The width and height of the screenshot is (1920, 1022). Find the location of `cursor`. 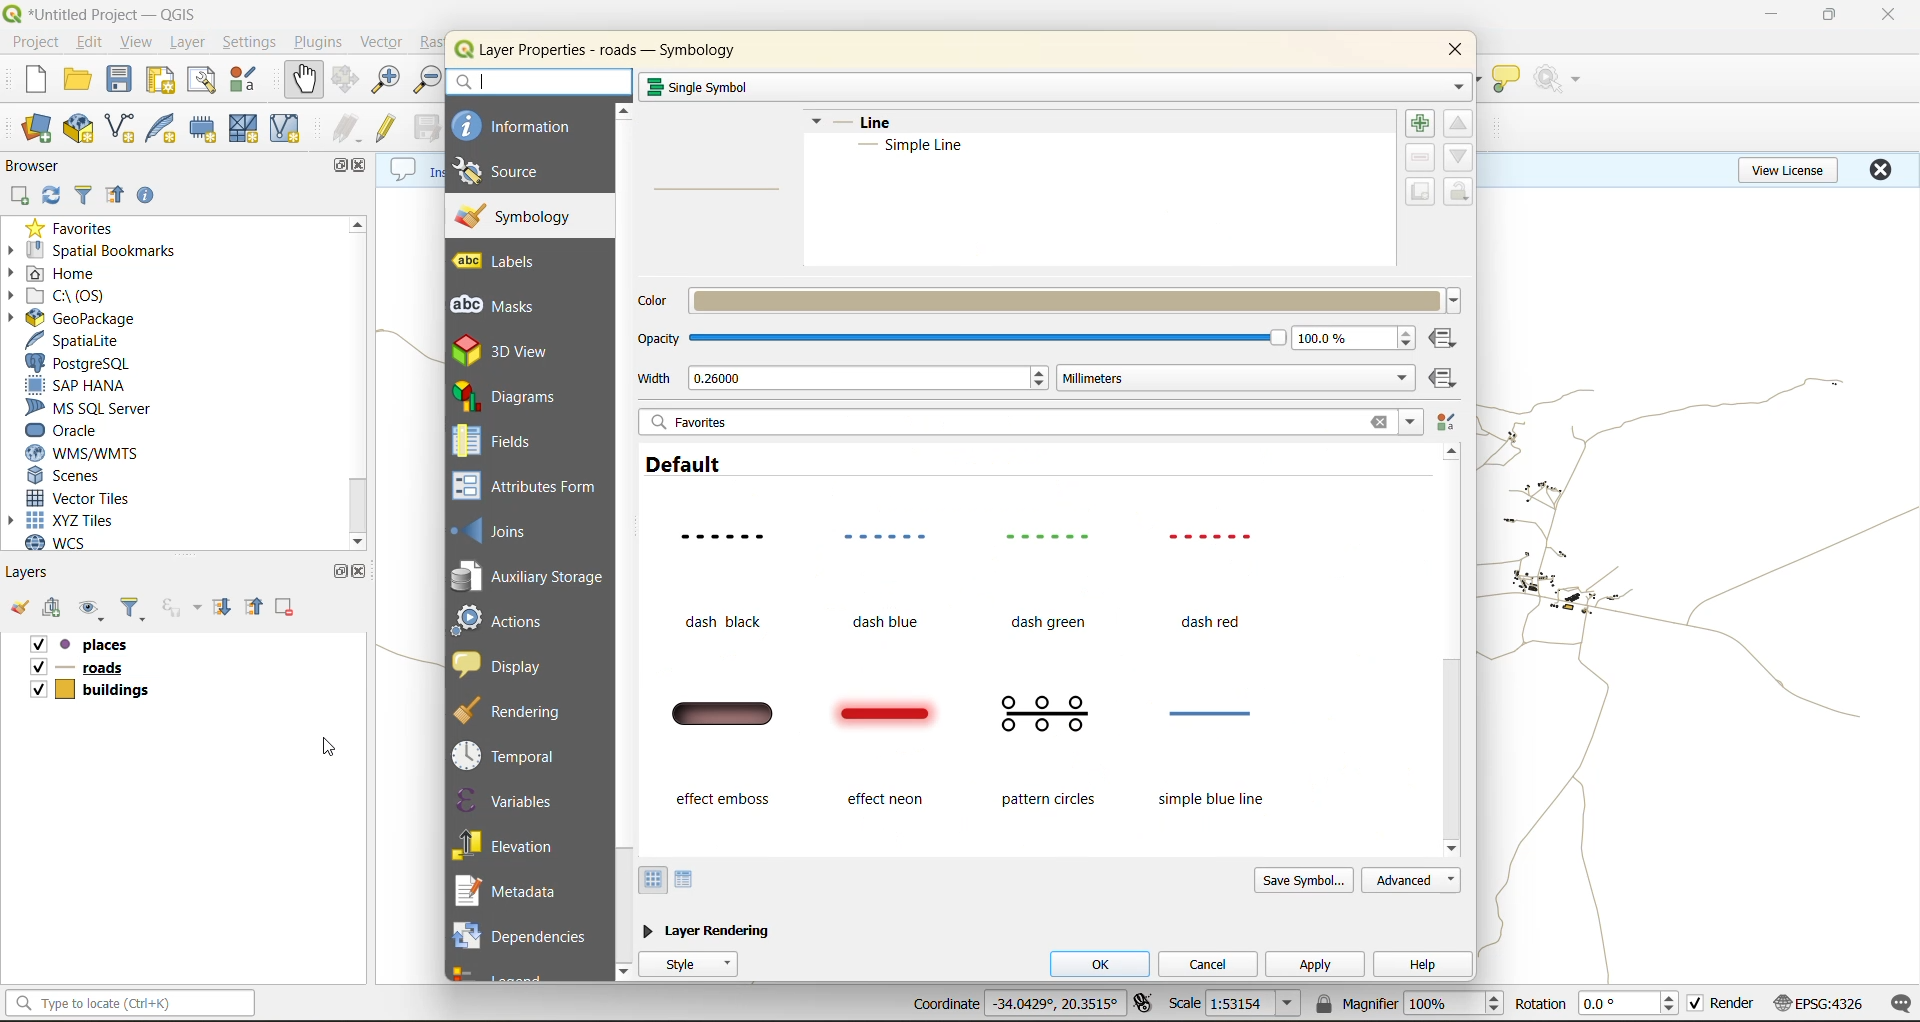

cursor is located at coordinates (321, 746).